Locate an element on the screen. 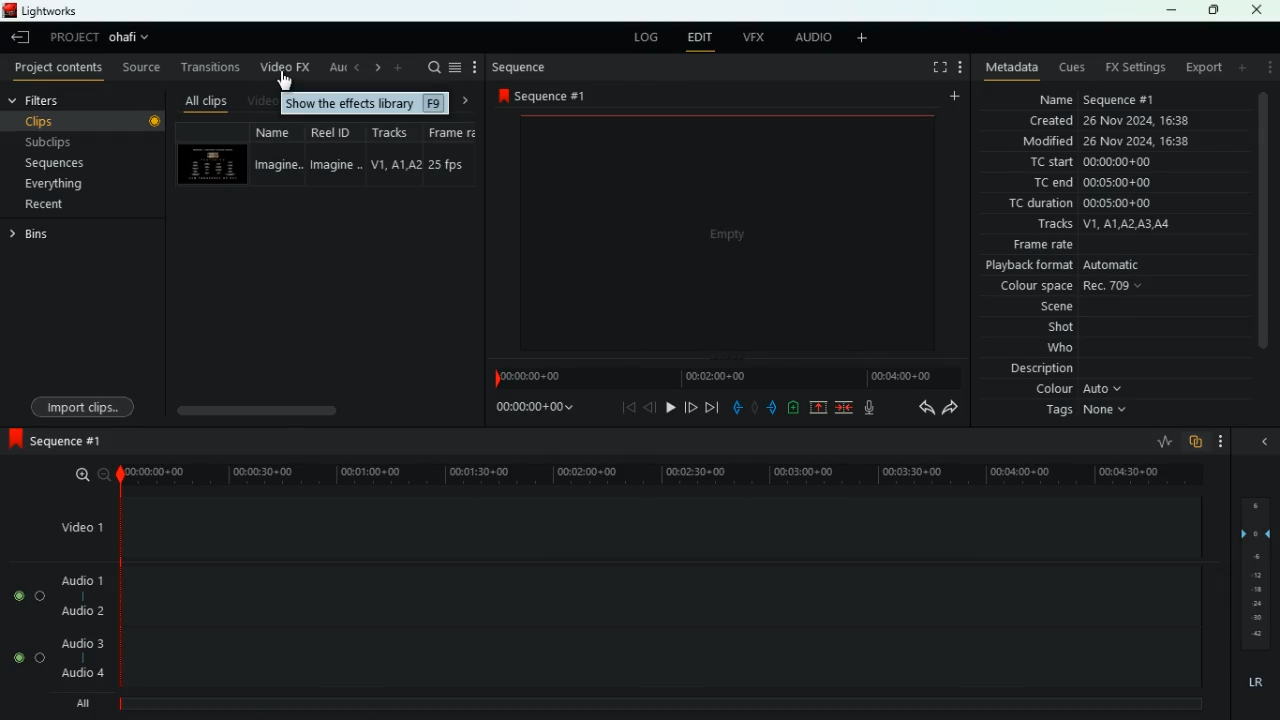 The height and width of the screenshot is (720, 1280). project is located at coordinates (70, 38).